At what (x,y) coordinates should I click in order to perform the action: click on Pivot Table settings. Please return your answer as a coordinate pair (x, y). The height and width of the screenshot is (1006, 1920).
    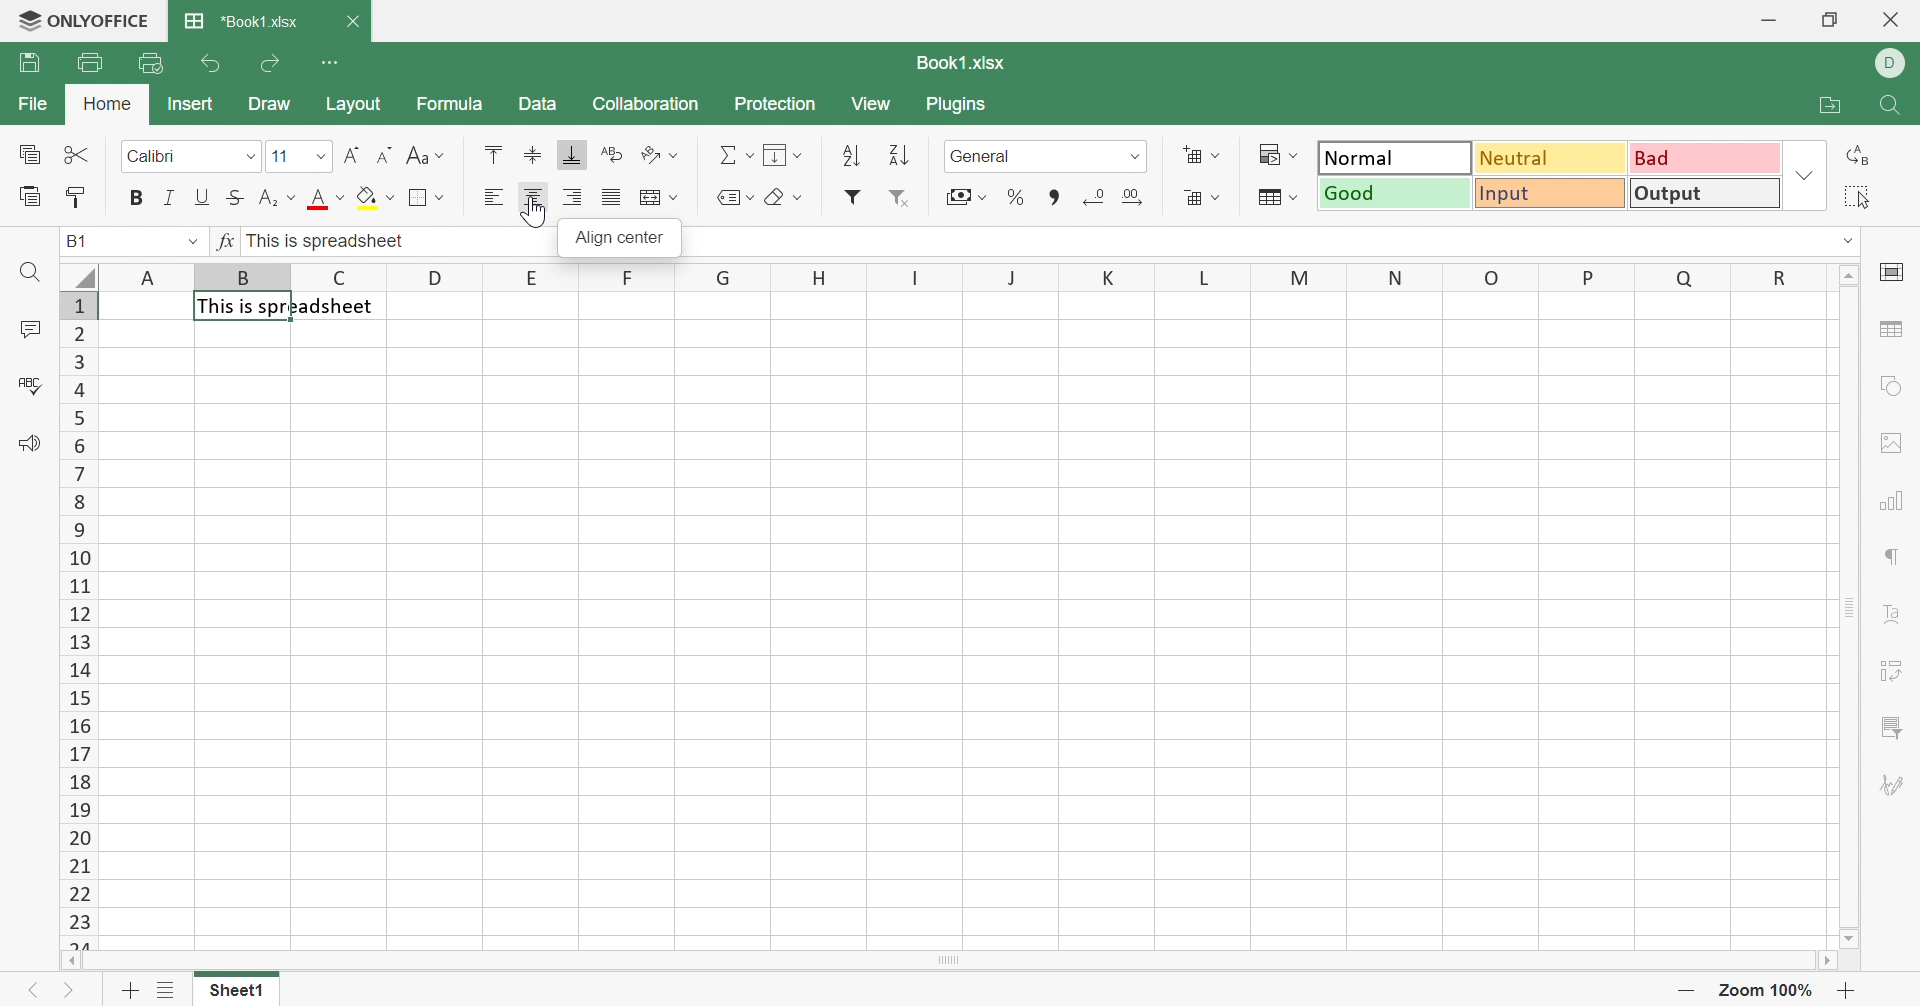
    Looking at the image, I should click on (1890, 674).